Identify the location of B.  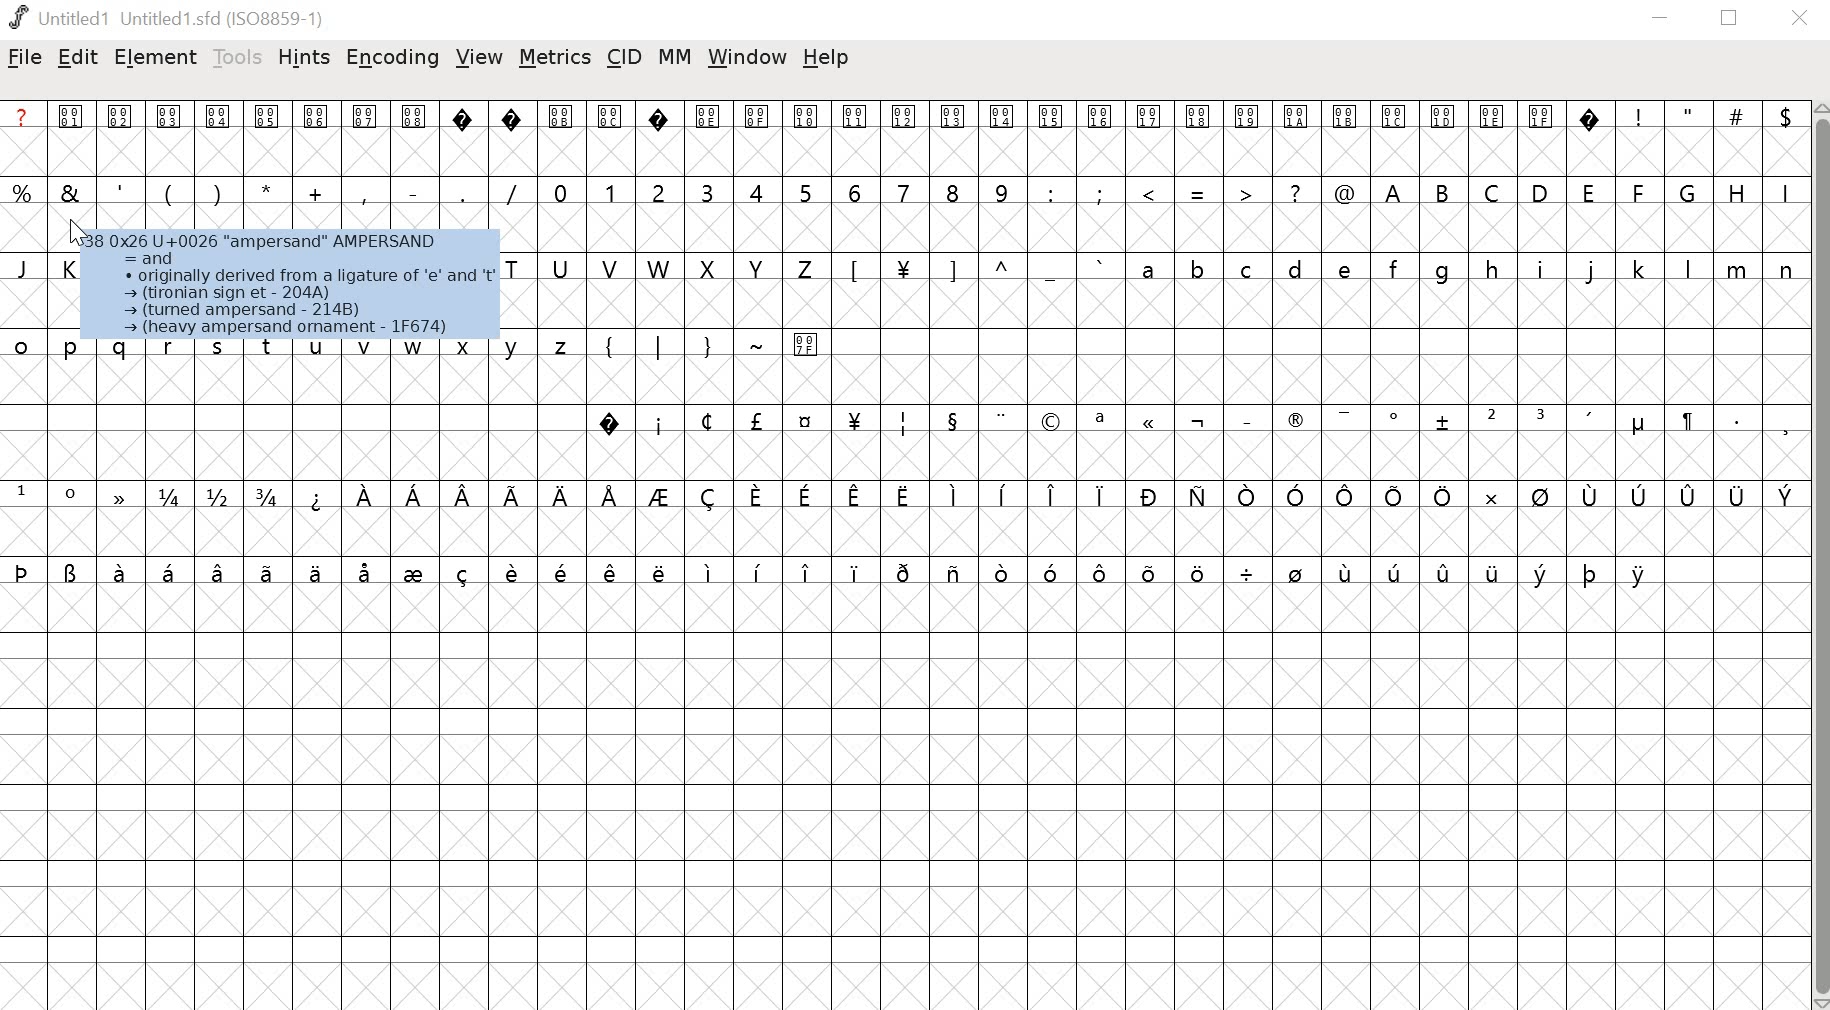
(1444, 192).